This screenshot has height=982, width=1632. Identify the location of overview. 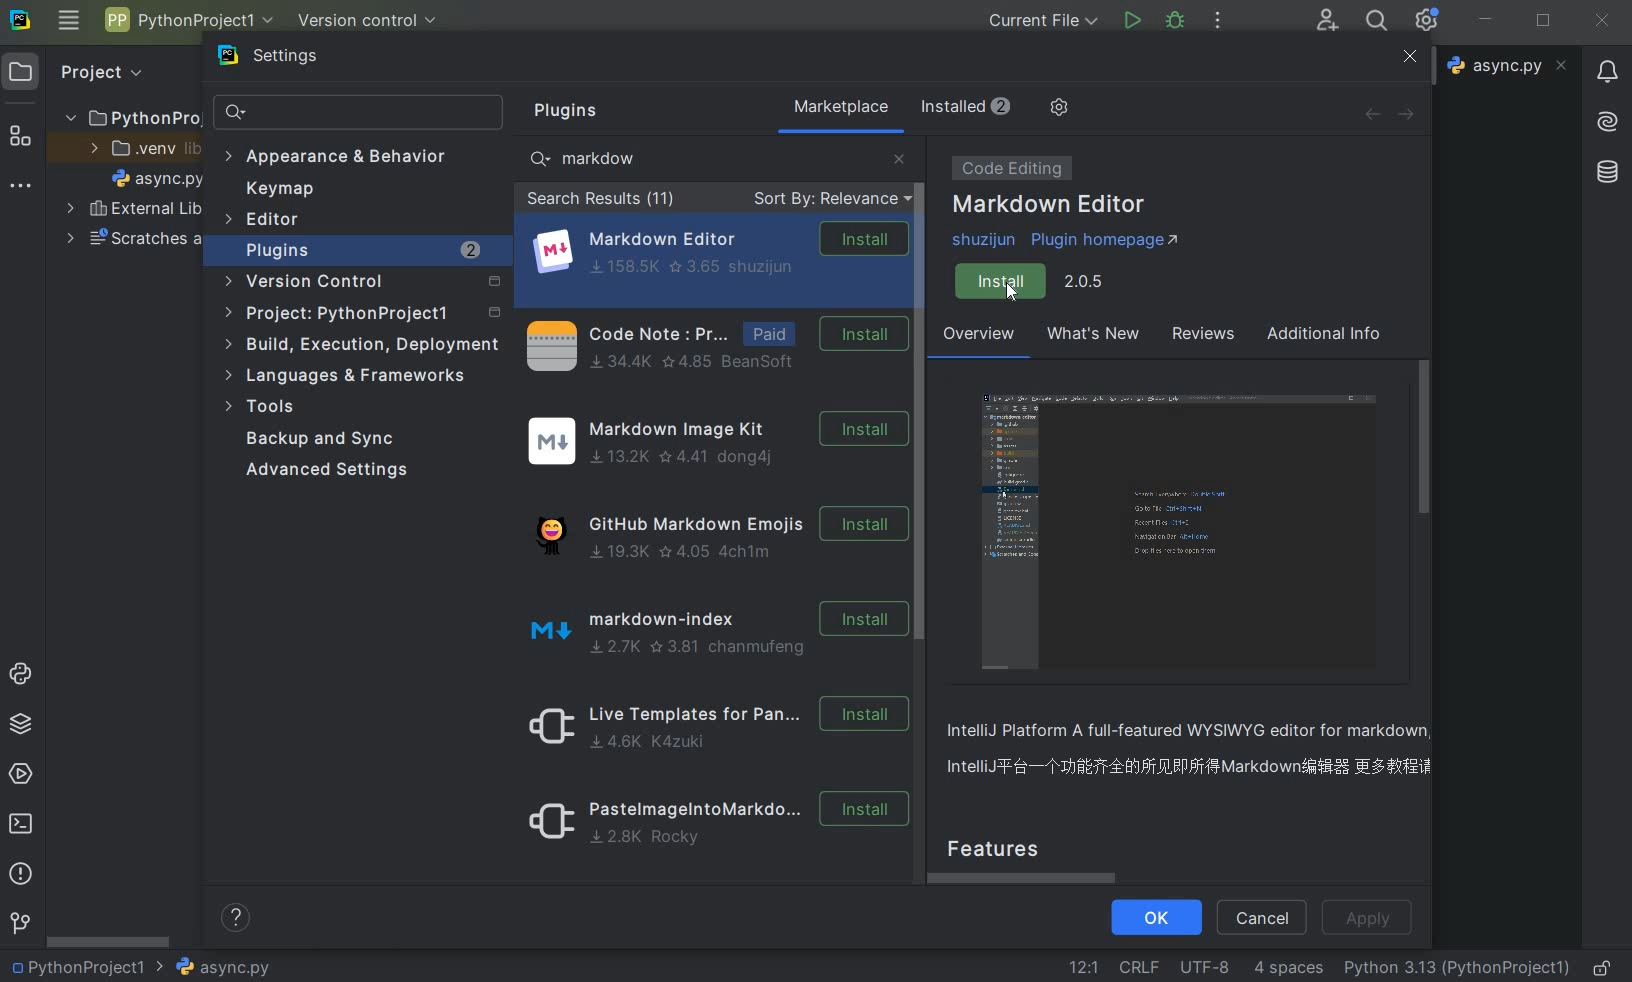
(1196, 752).